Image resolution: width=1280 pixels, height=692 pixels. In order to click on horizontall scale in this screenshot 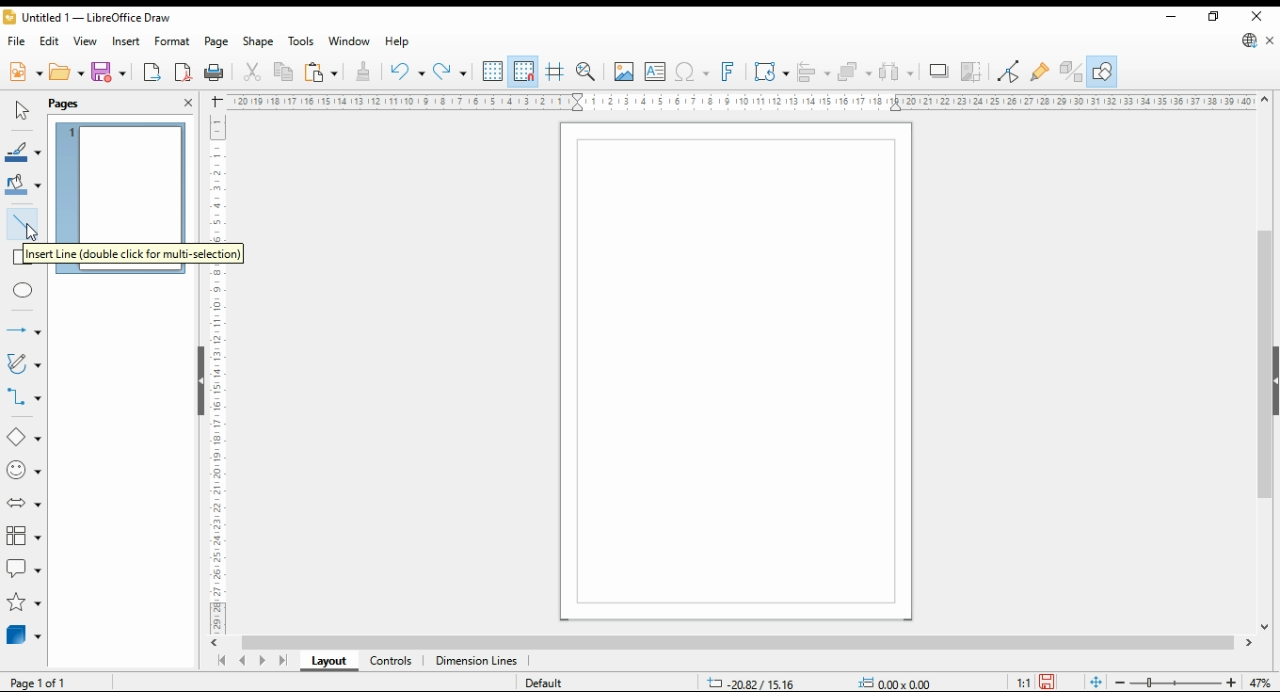, I will do `click(740, 101)`.